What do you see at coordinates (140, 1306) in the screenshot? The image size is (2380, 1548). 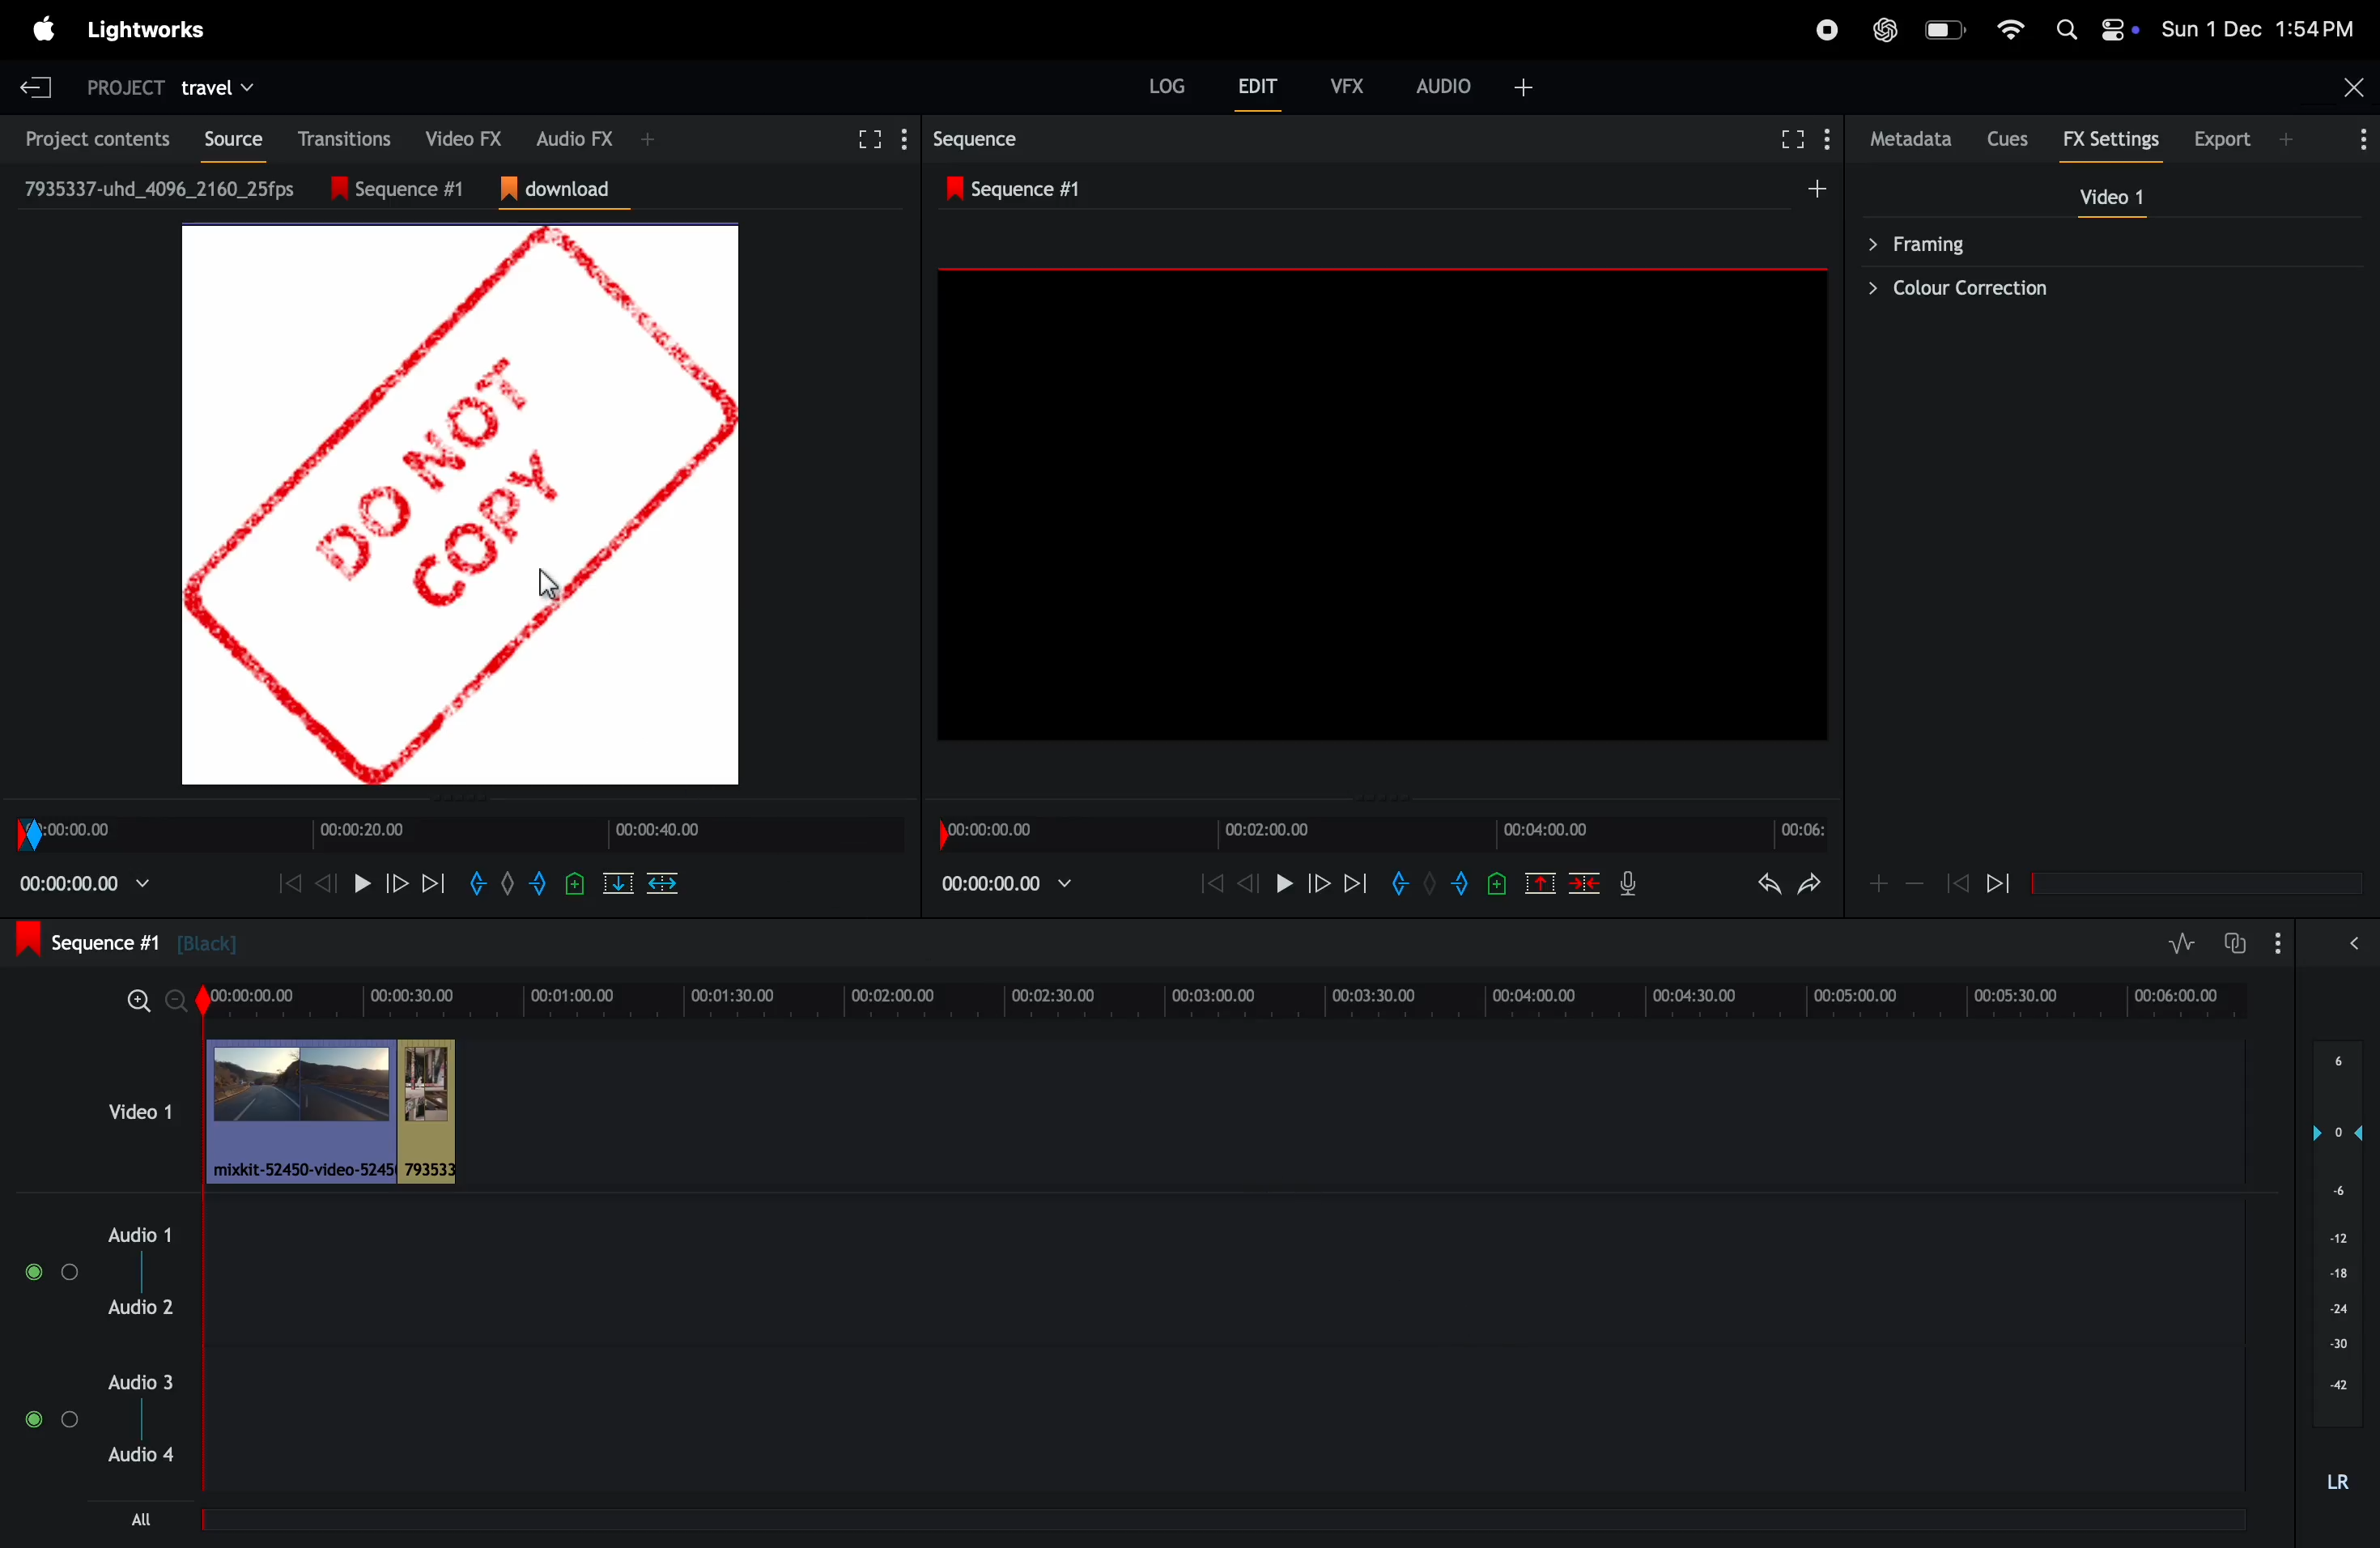 I see `audio 2` at bounding box center [140, 1306].